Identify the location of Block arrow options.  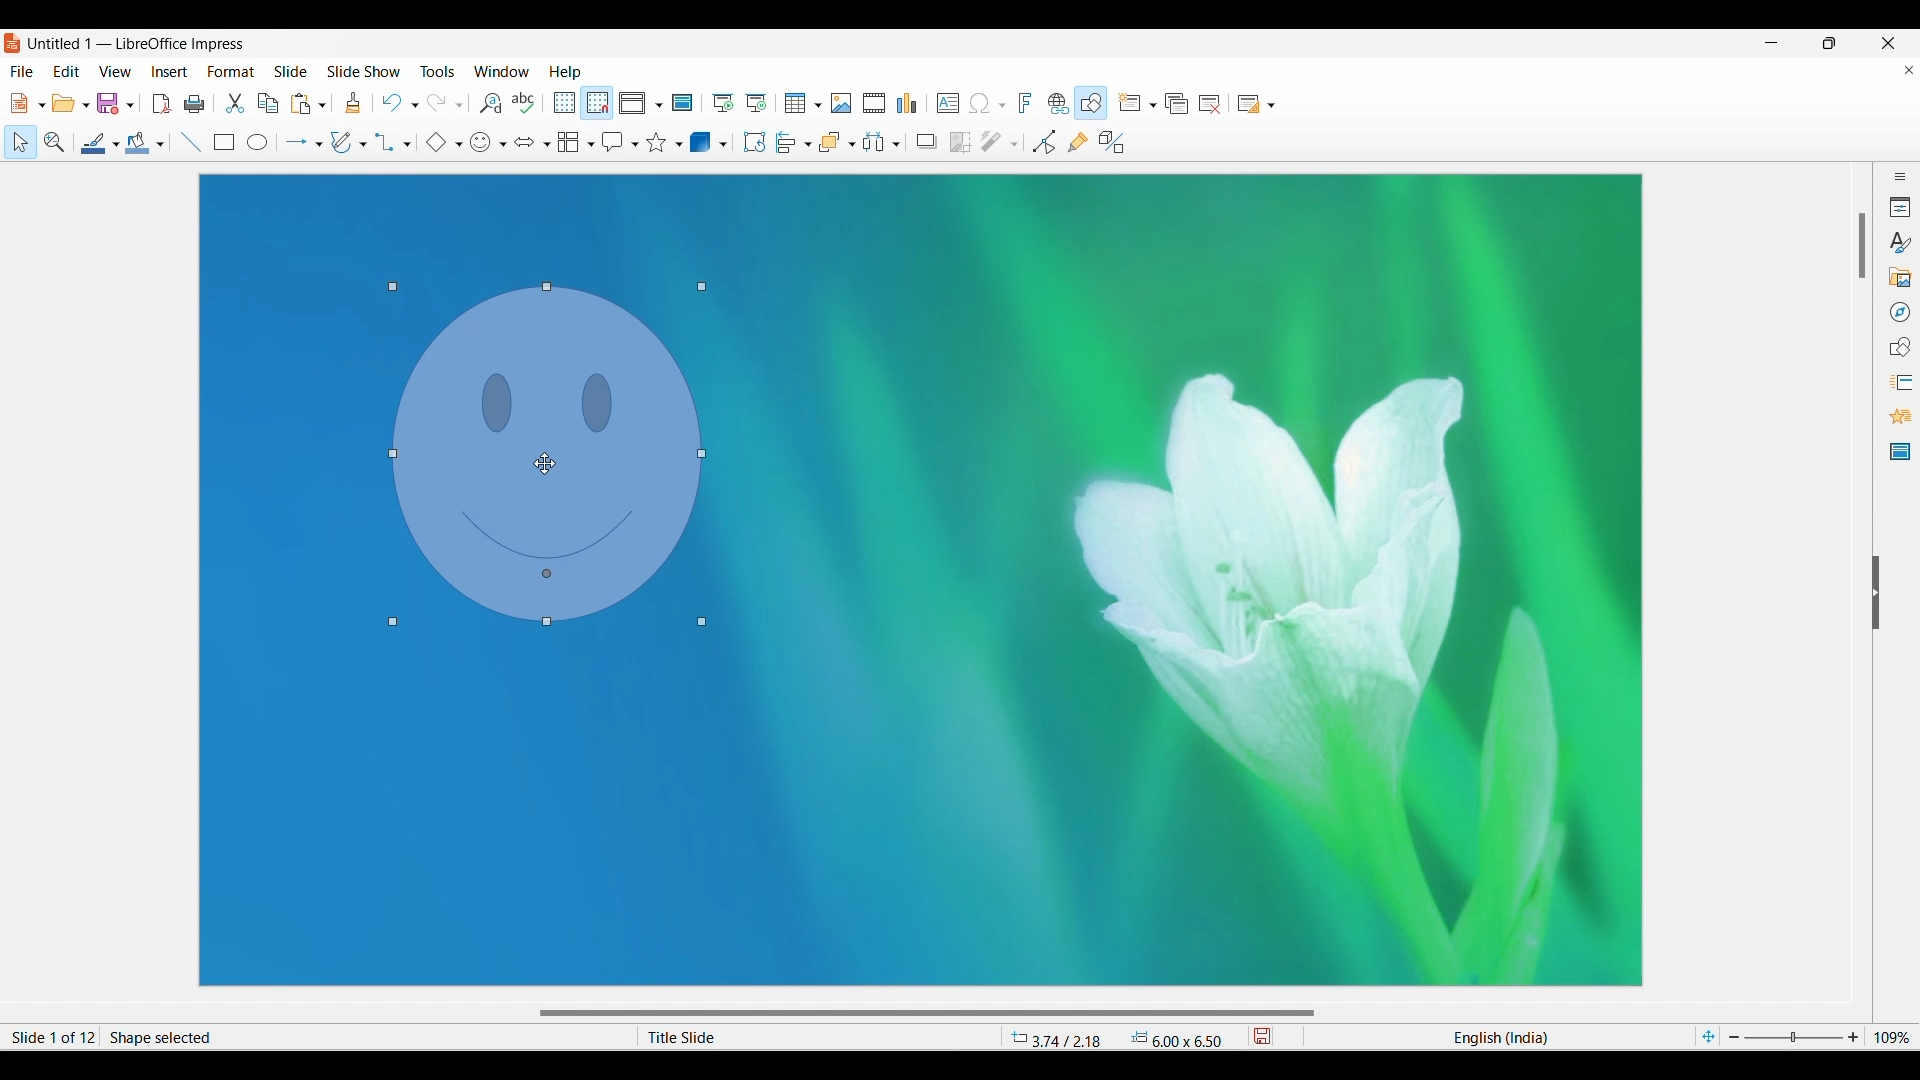
(548, 144).